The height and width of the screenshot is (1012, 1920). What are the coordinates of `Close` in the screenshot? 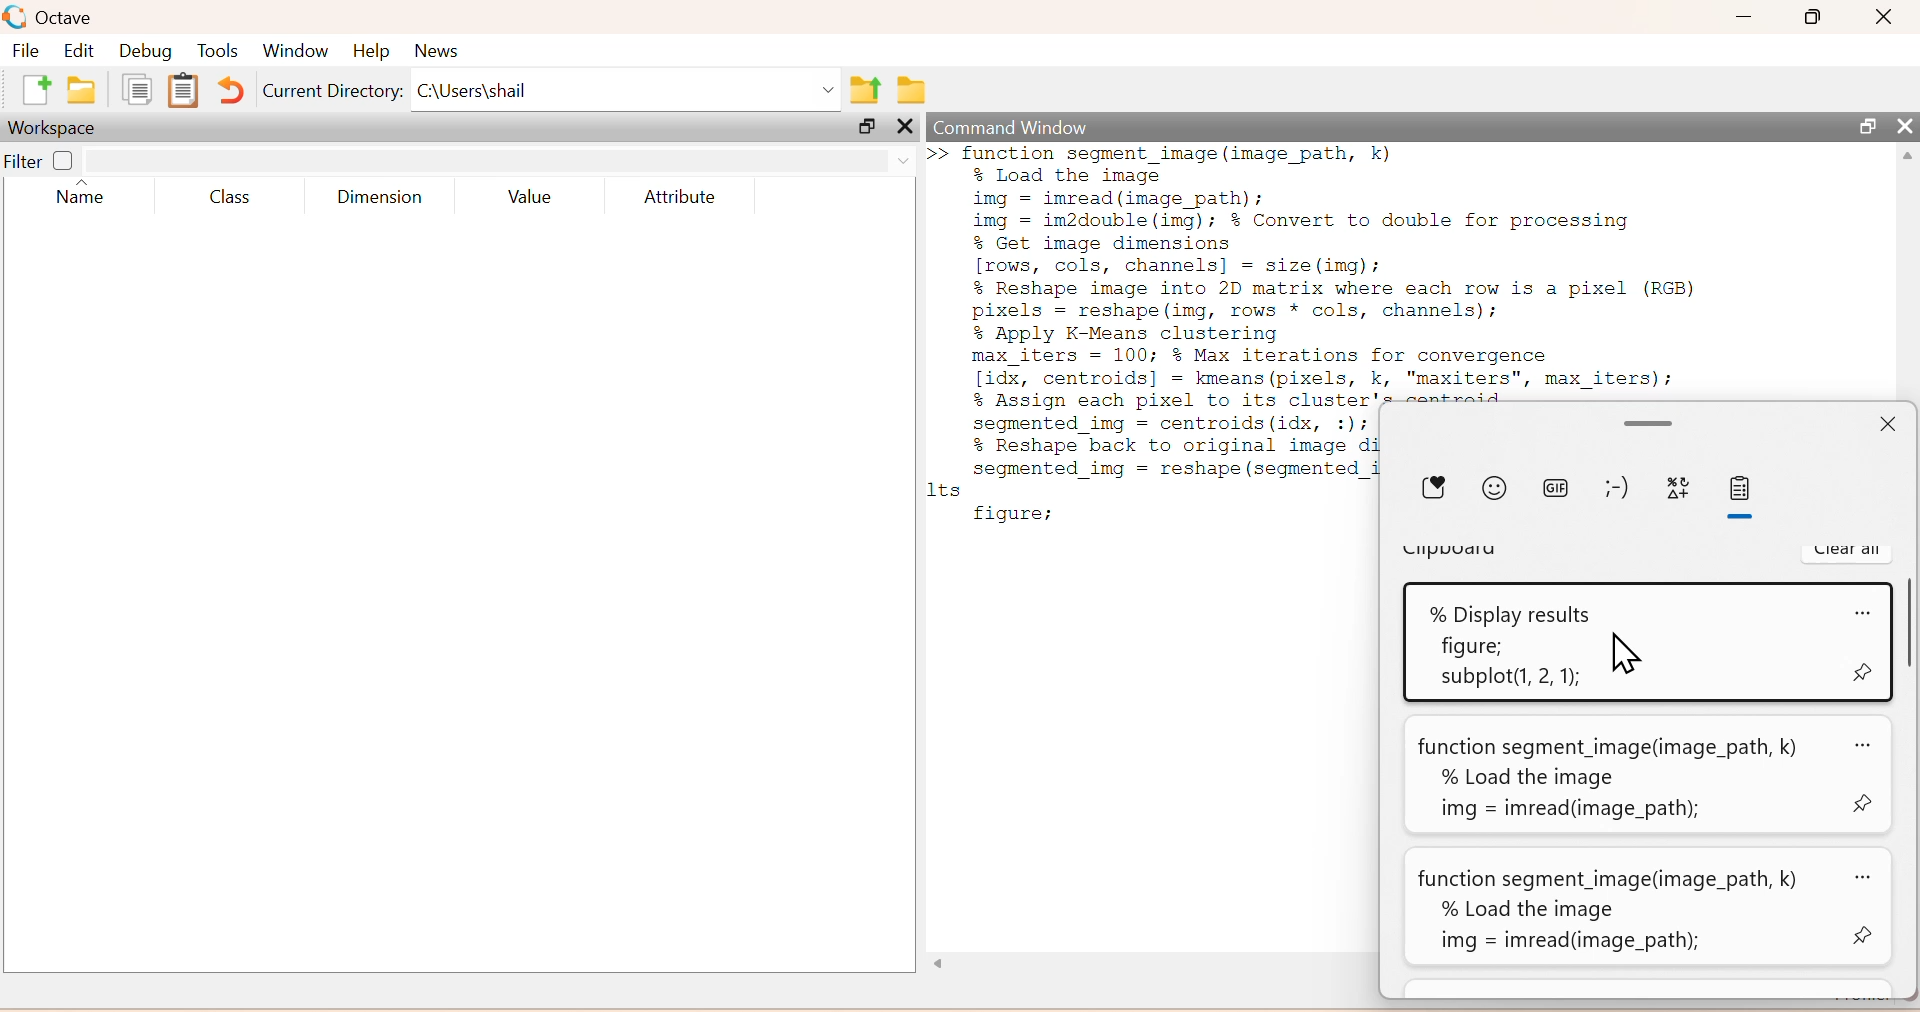 It's located at (1883, 17).